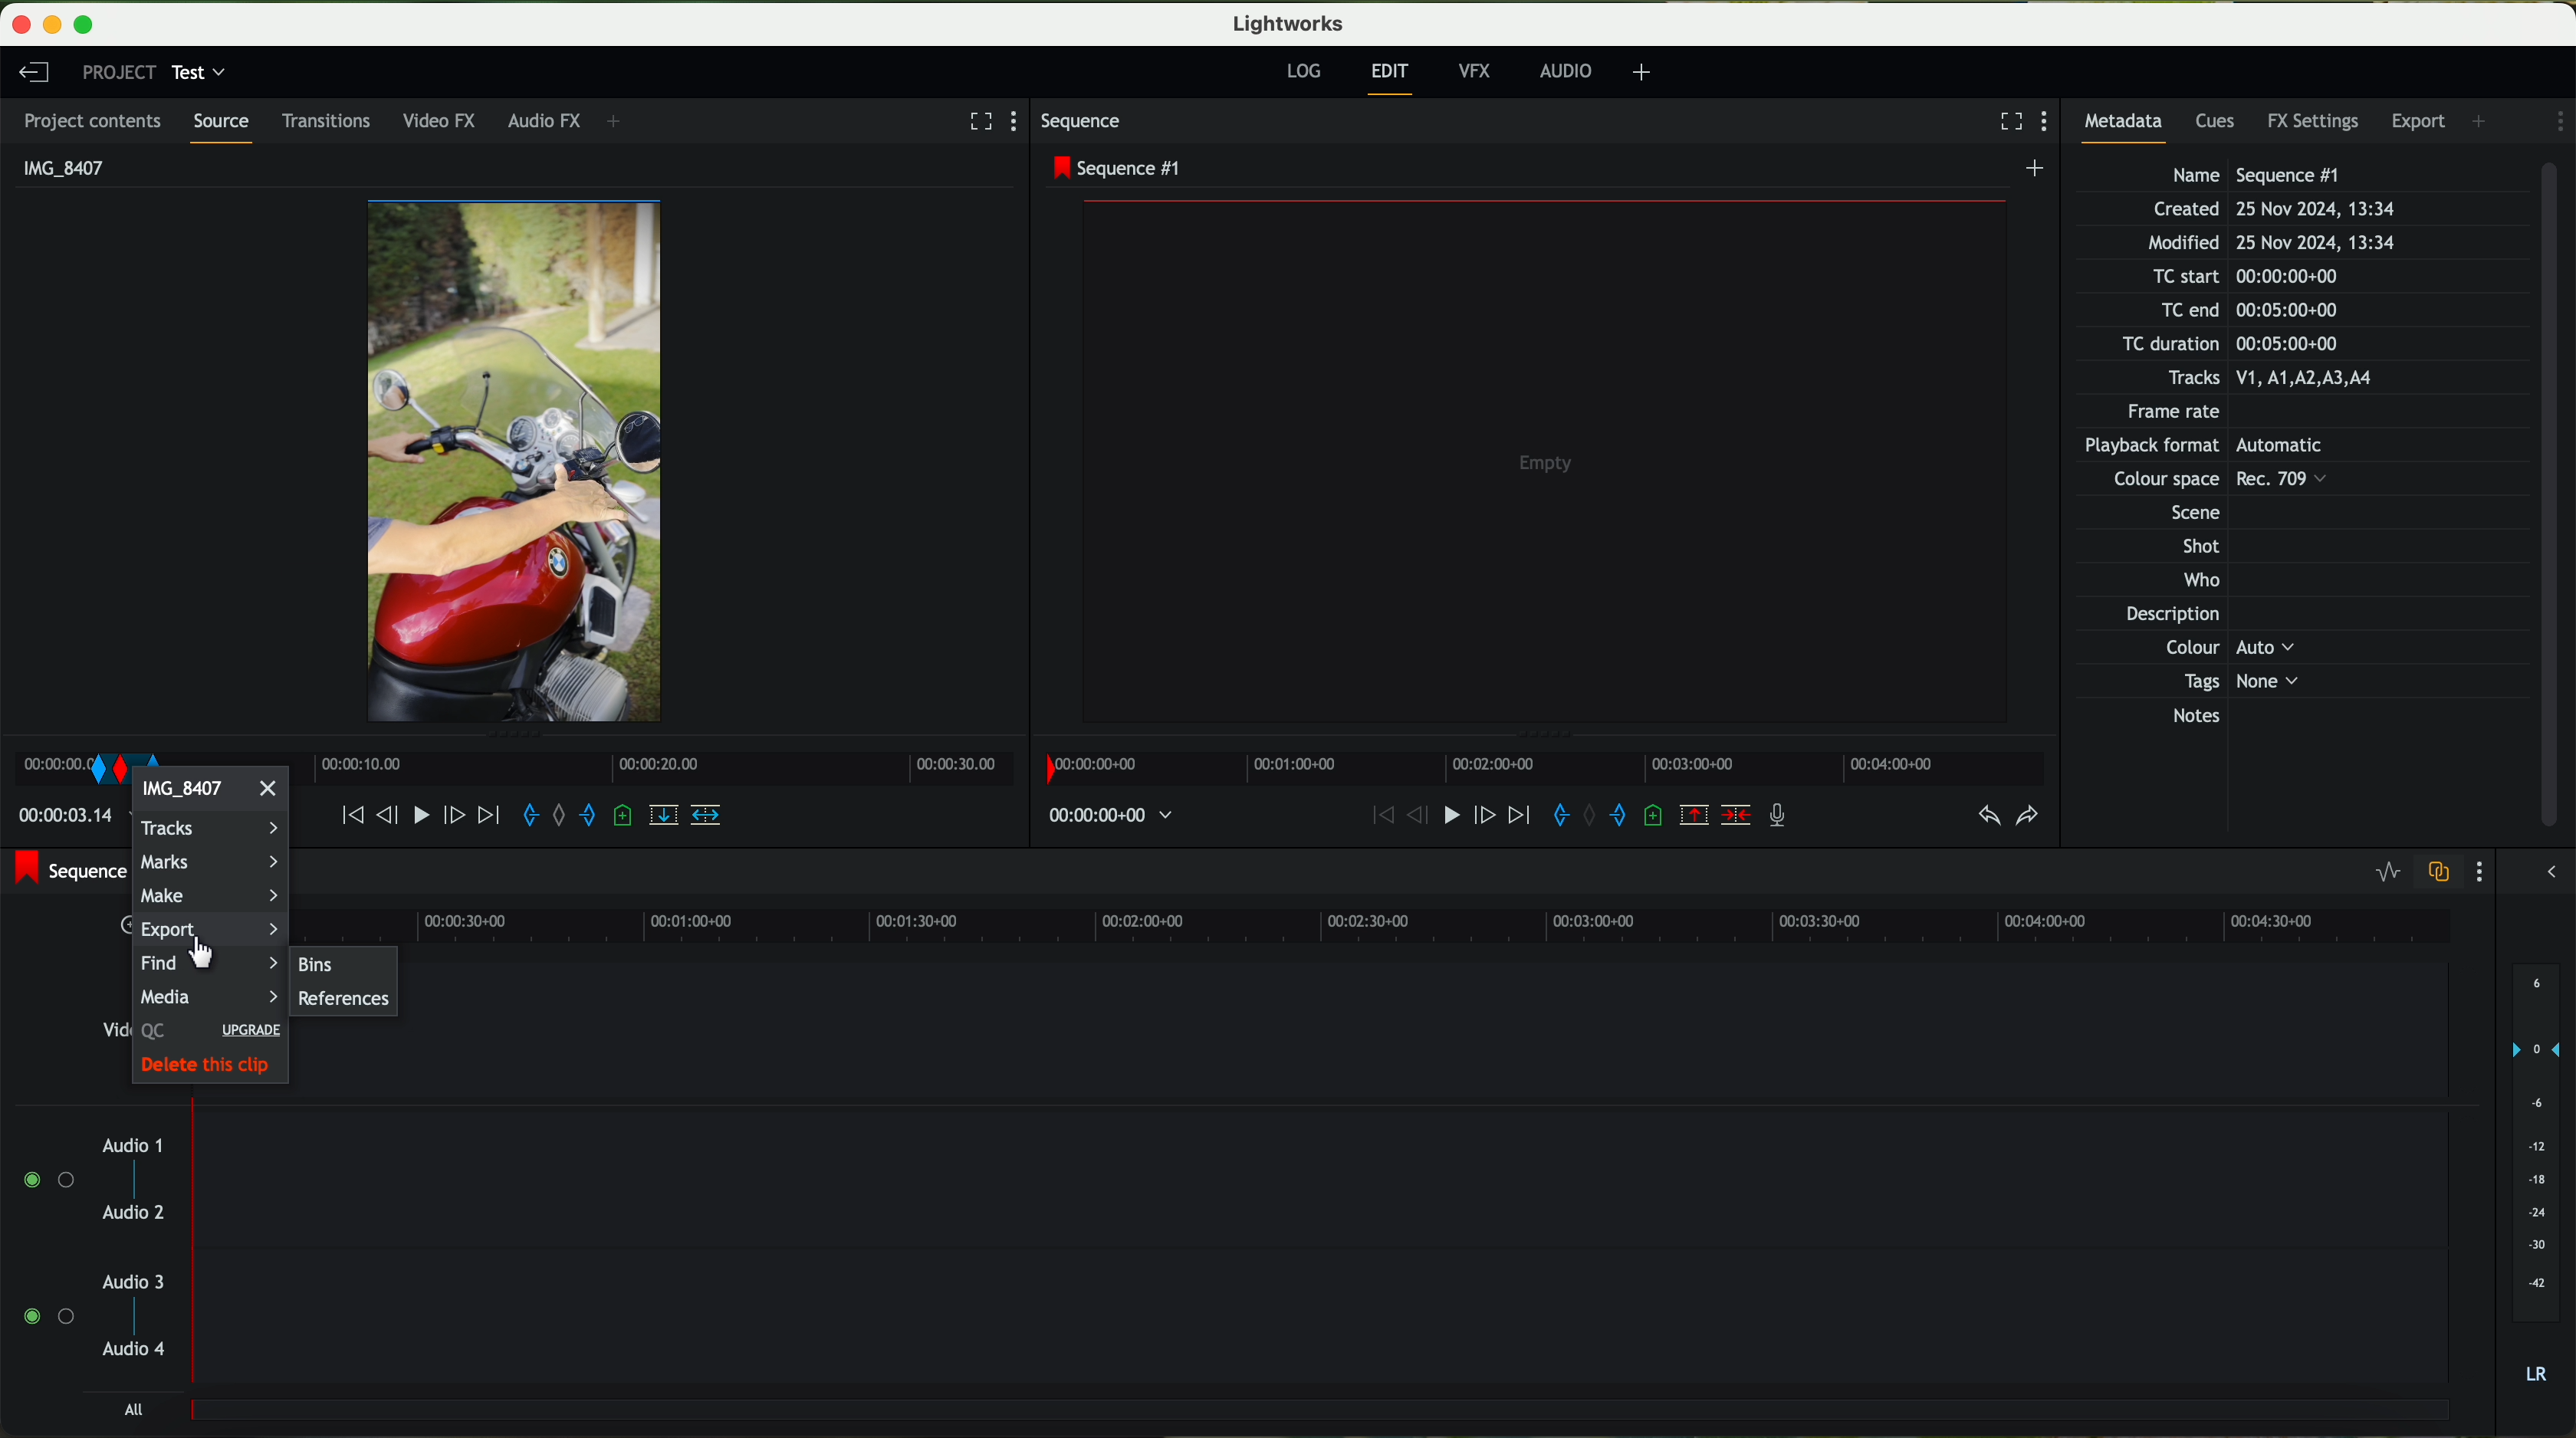 This screenshot has height=1438, width=2576. Describe the element at coordinates (2218, 124) in the screenshot. I see `cues` at that location.